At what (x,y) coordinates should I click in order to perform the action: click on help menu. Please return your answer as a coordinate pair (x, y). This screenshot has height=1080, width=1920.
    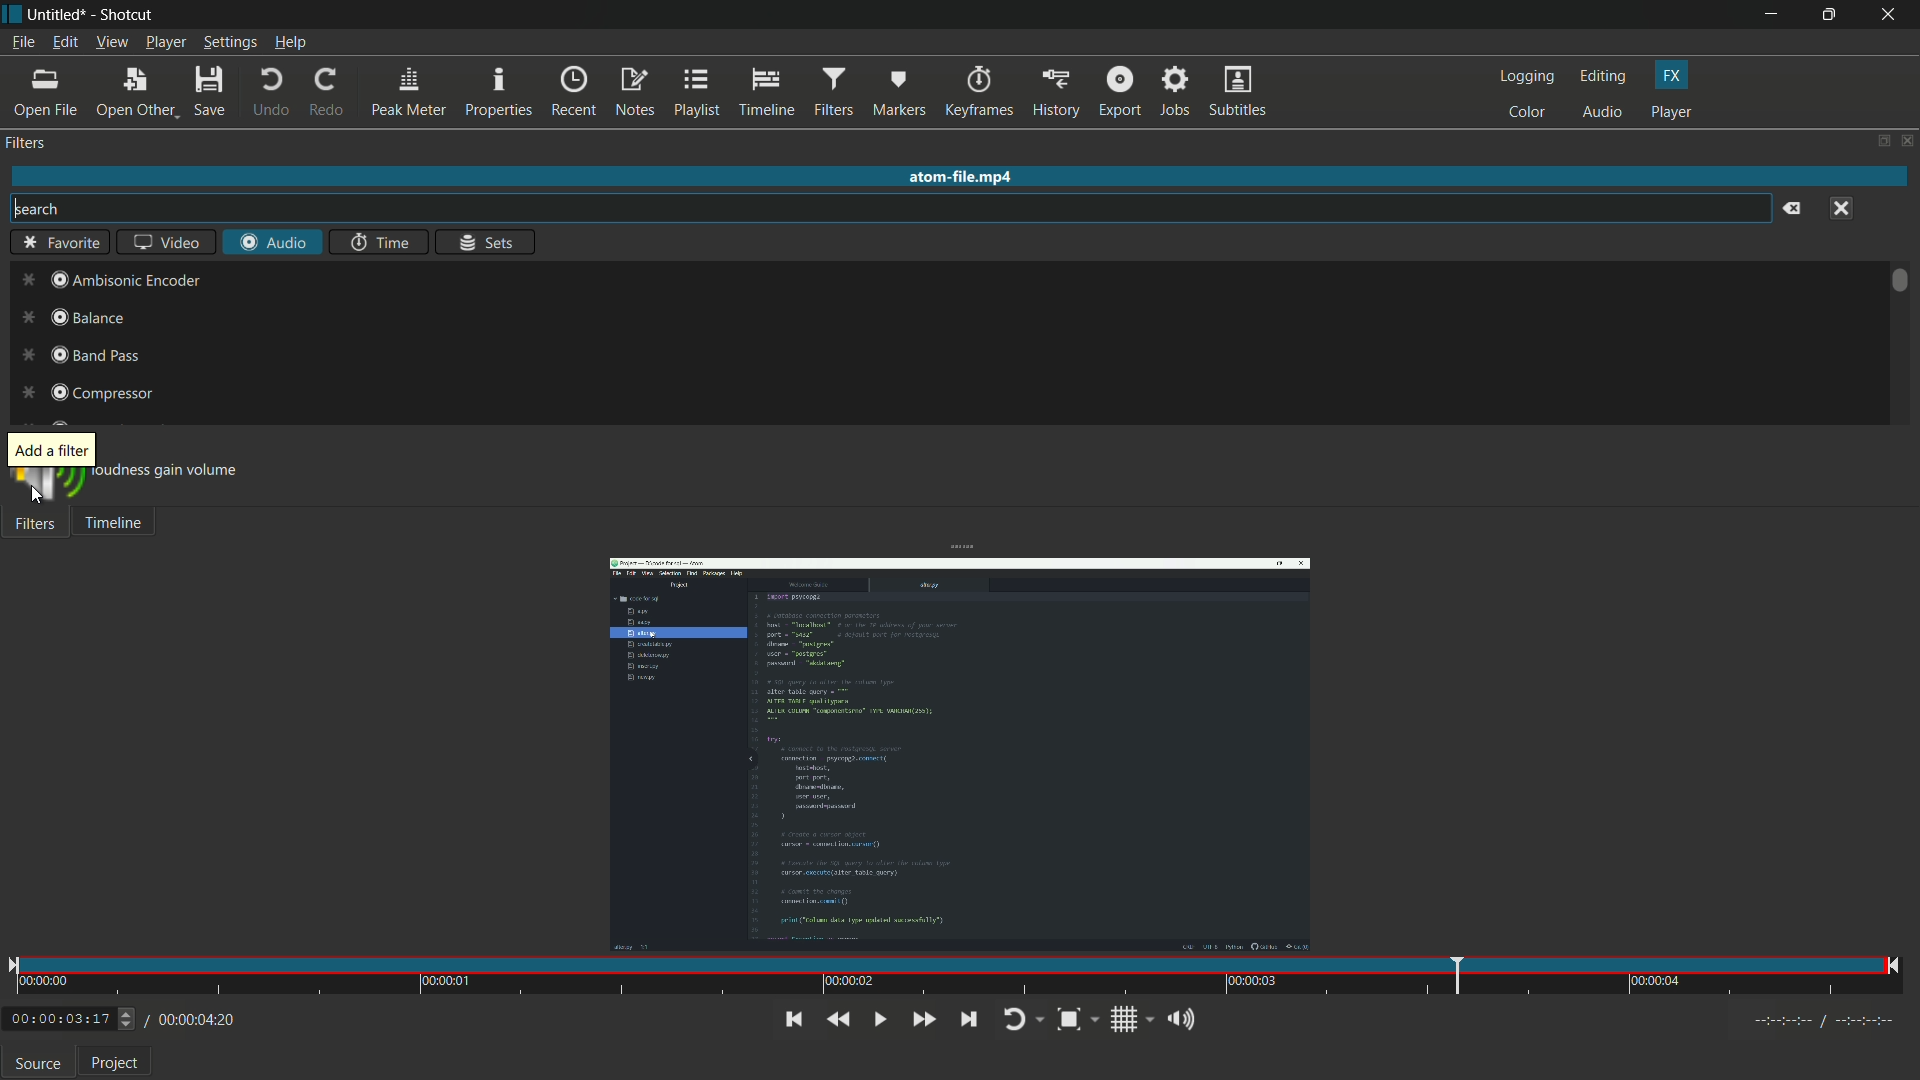
    Looking at the image, I should click on (289, 42).